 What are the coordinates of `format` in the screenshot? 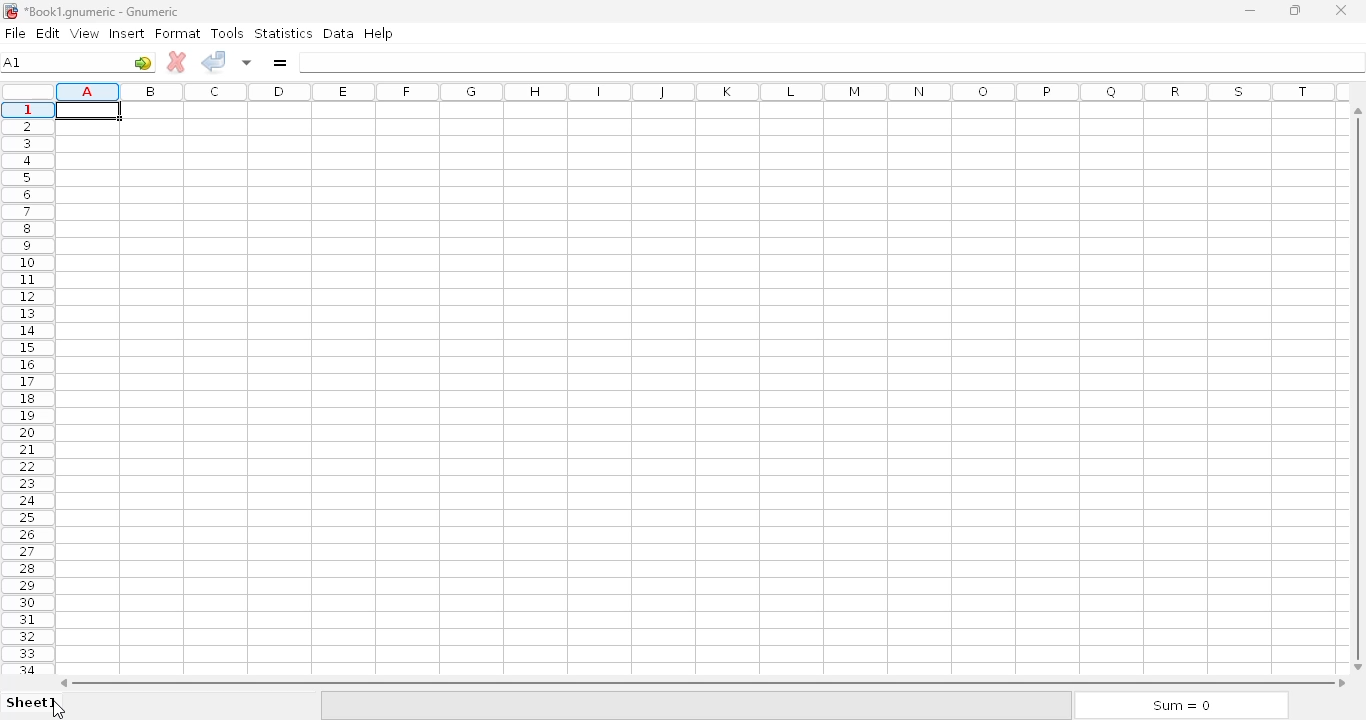 It's located at (178, 34).